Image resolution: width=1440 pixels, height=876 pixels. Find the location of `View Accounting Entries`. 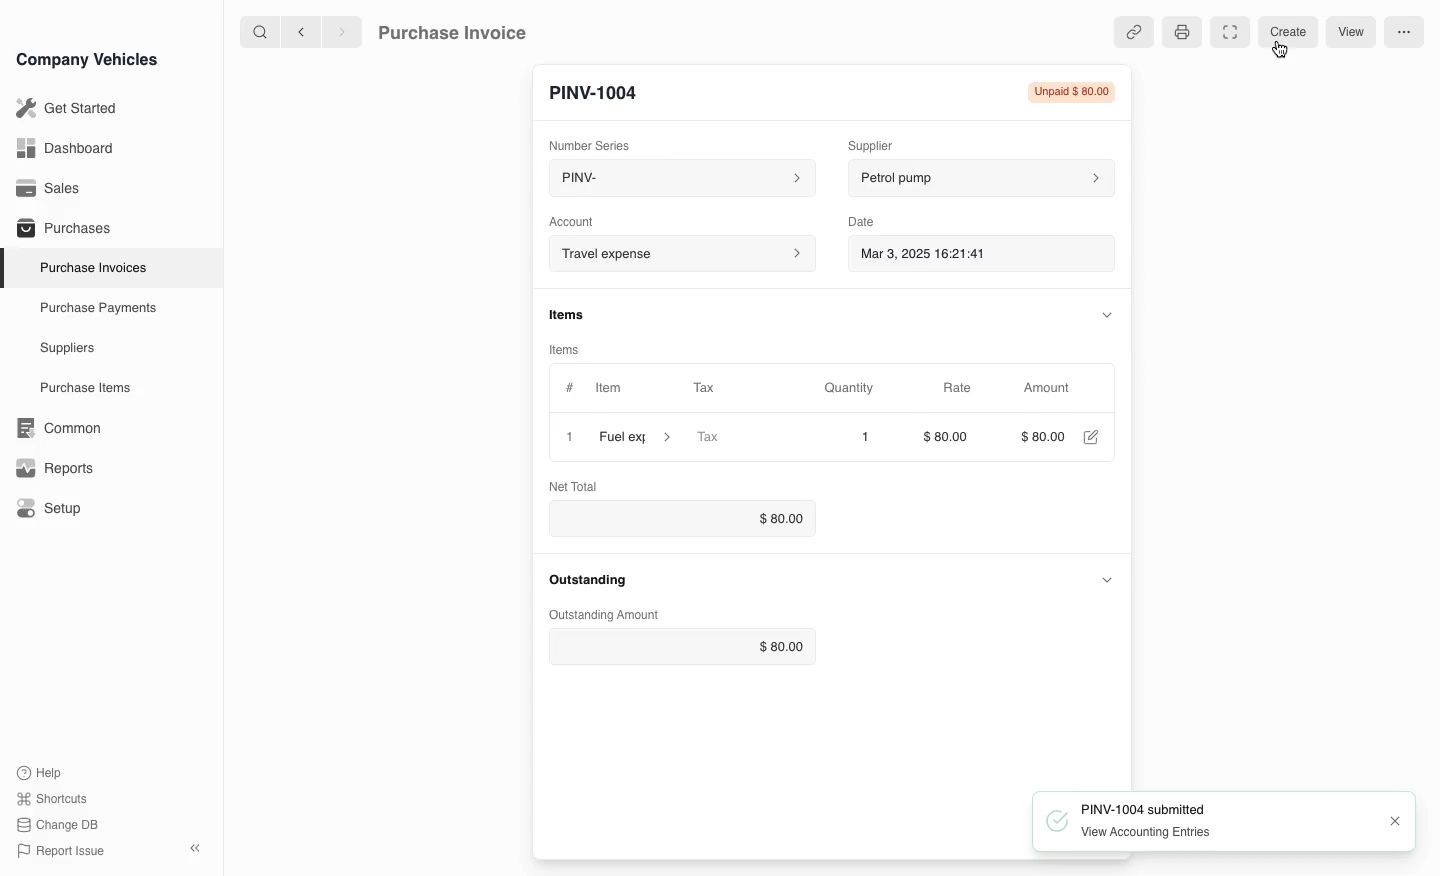

View Accounting Entries is located at coordinates (1145, 835).